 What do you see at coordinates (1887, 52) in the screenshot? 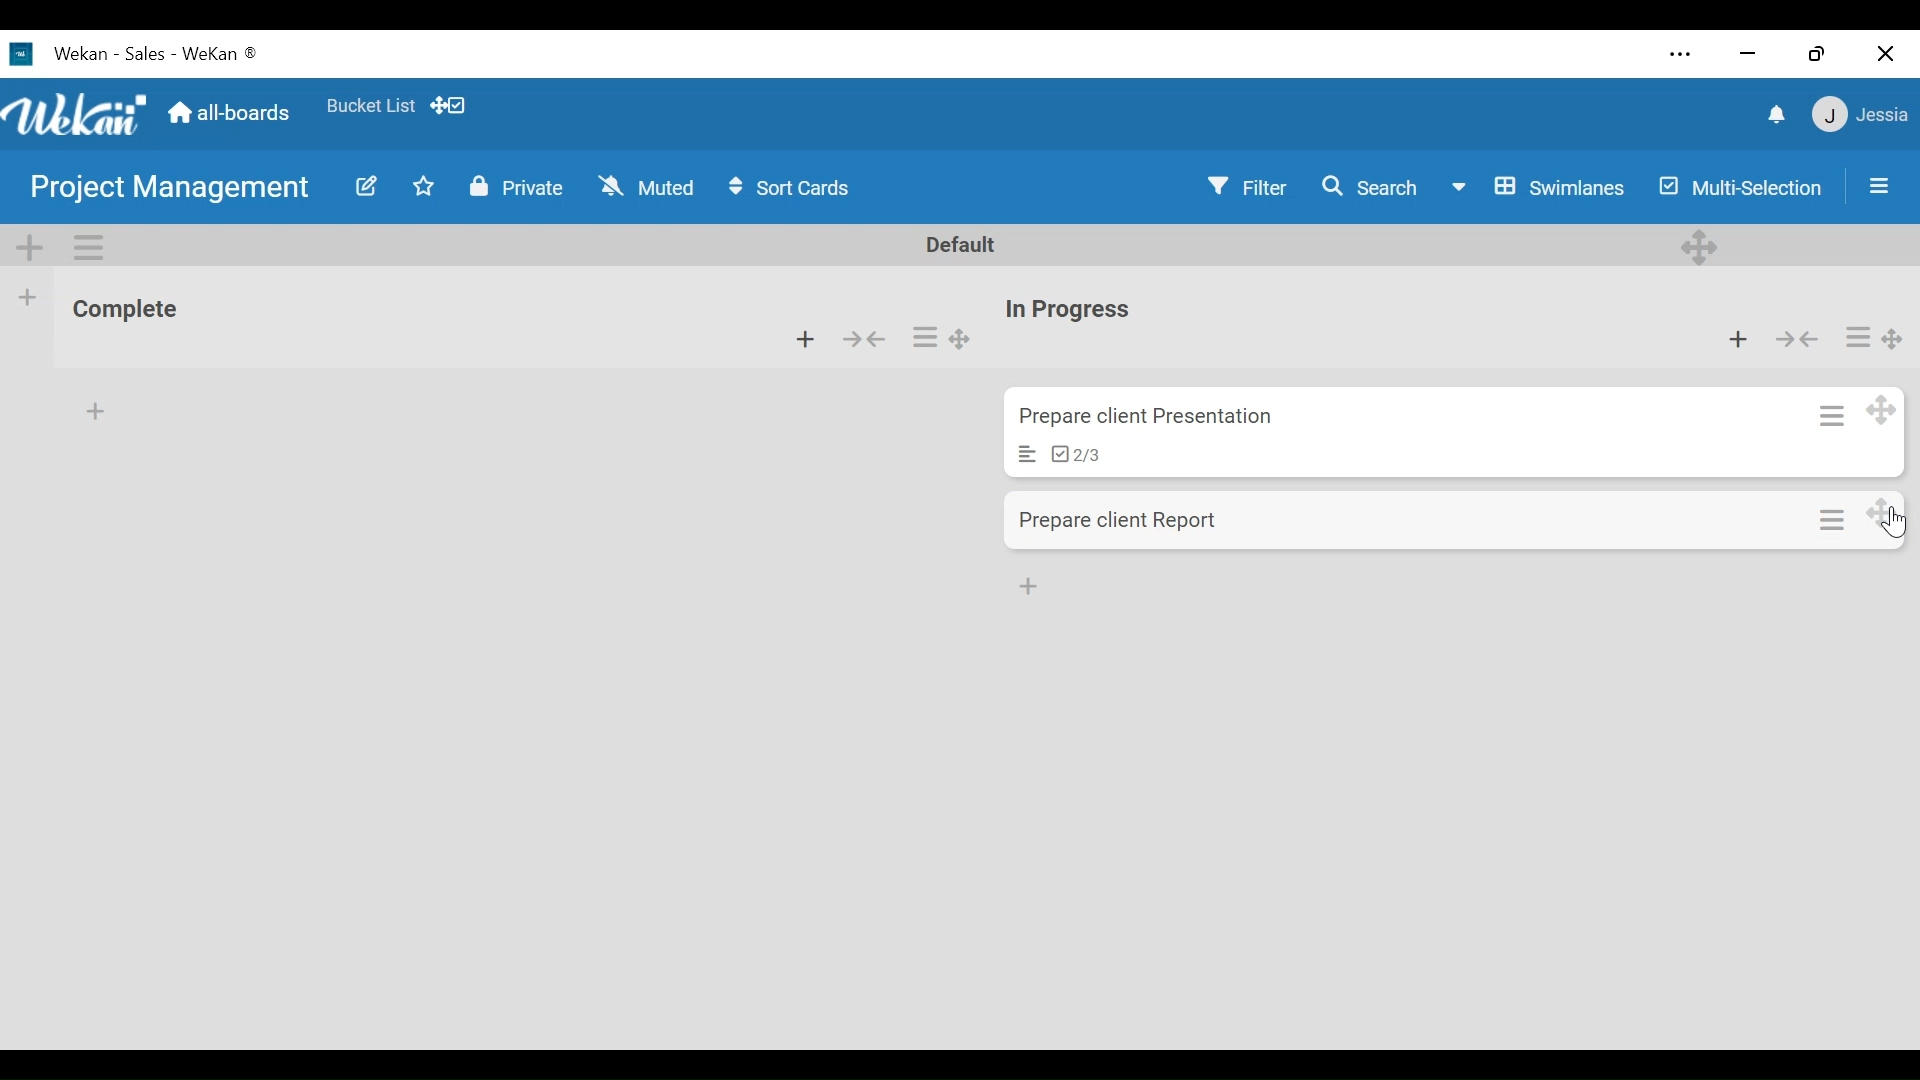
I see `Close` at bounding box center [1887, 52].